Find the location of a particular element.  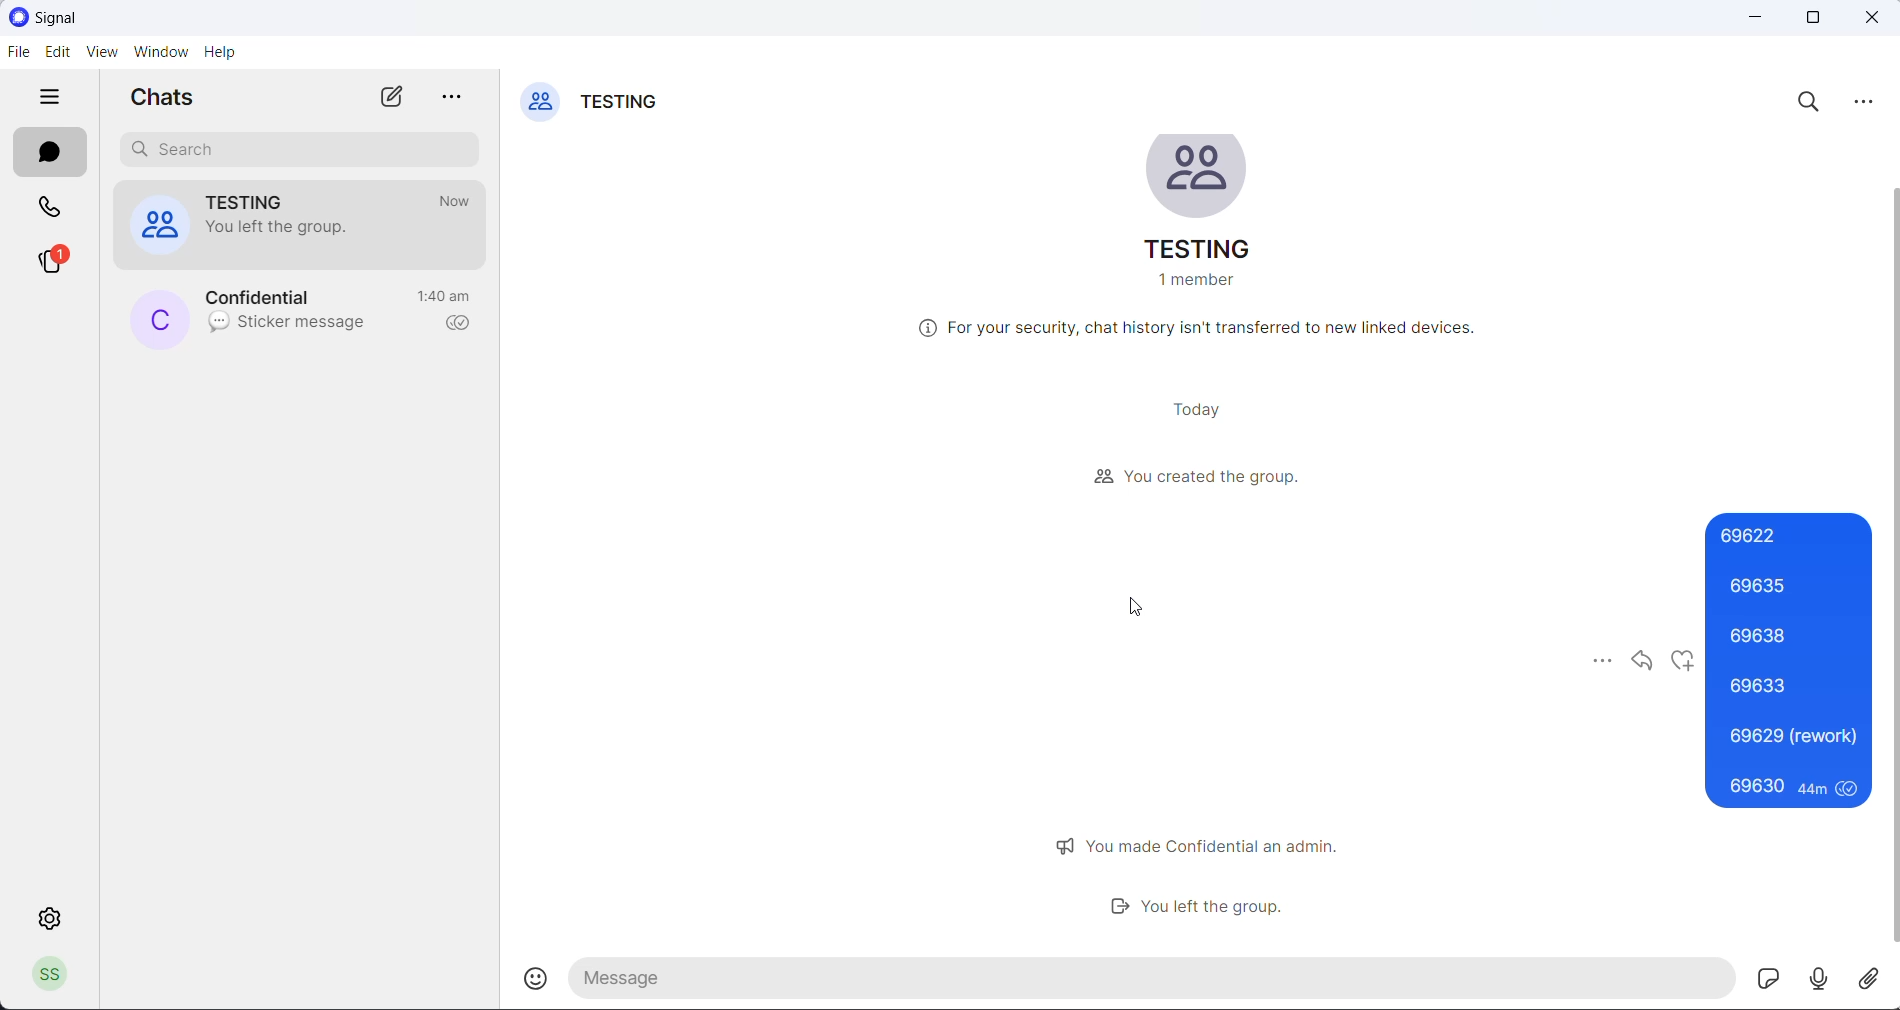

settings is located at coordinates (49, 920).